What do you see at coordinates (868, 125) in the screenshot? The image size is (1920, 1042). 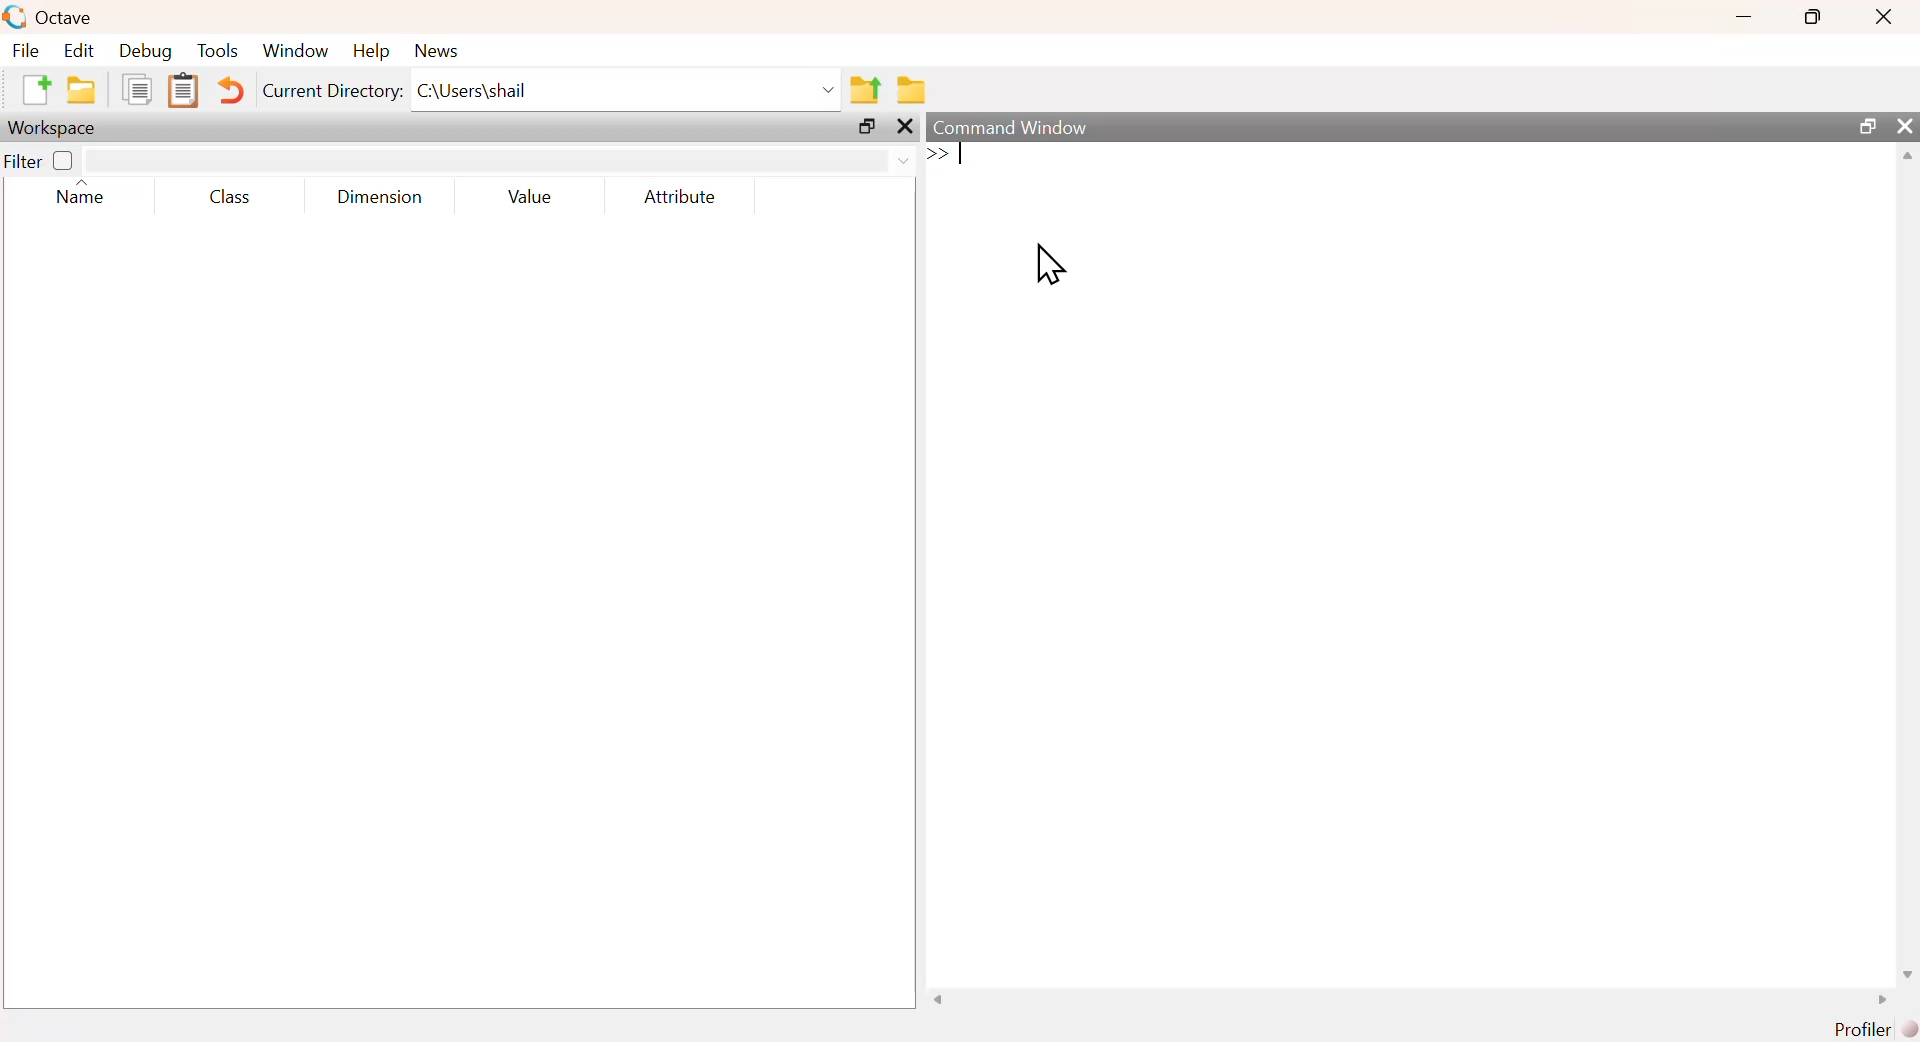 I see `maximize` at bounding box center [868, 125].